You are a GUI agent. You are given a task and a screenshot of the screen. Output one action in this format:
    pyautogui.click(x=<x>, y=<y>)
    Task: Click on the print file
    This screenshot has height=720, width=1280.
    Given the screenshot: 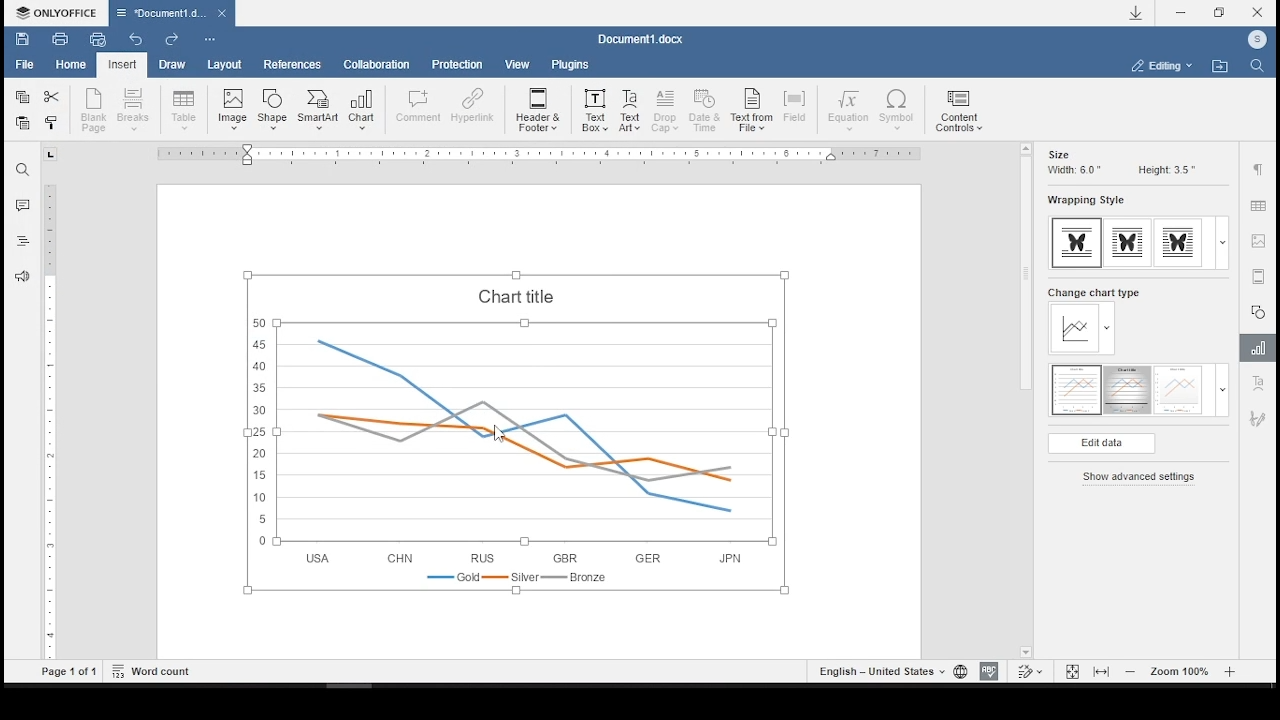 What is the action you would take?
    pyautogui.click(x=59, y=38)
    